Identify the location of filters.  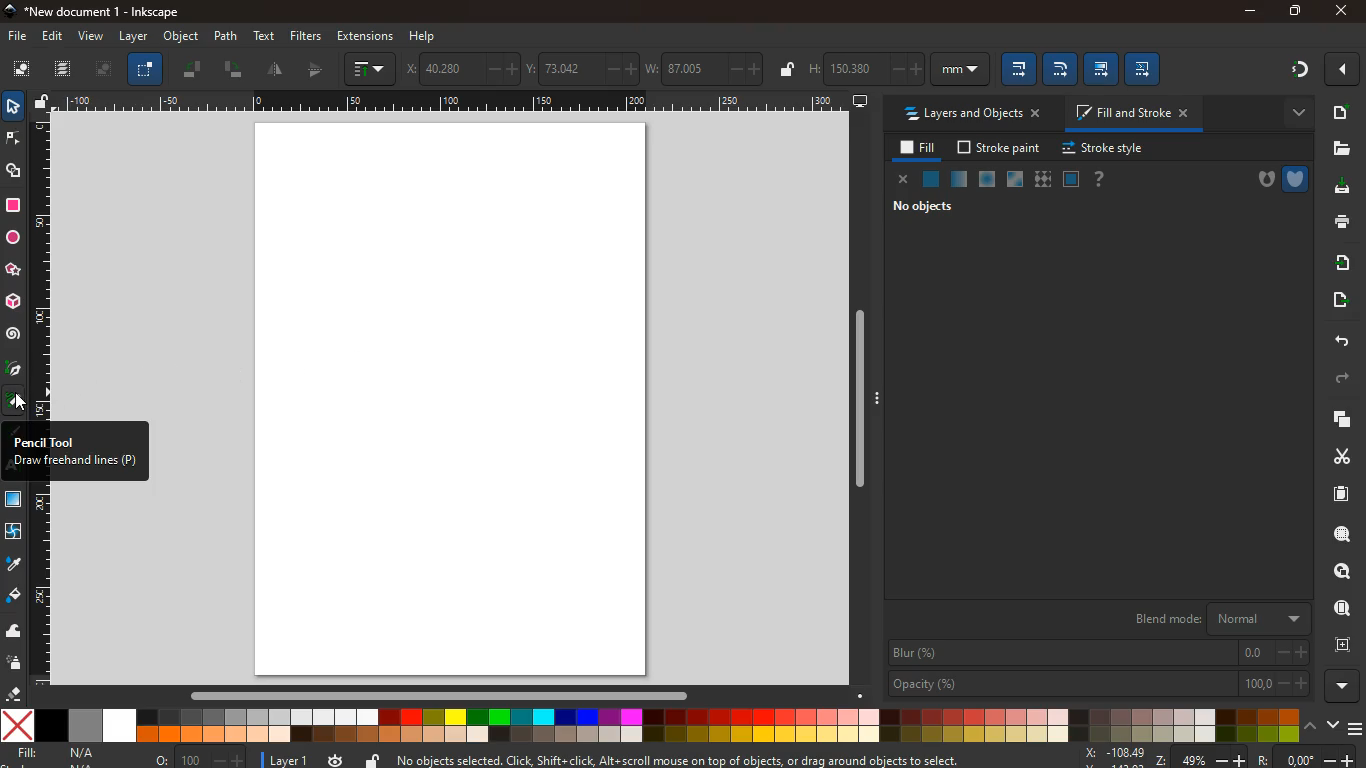
(309, 36).